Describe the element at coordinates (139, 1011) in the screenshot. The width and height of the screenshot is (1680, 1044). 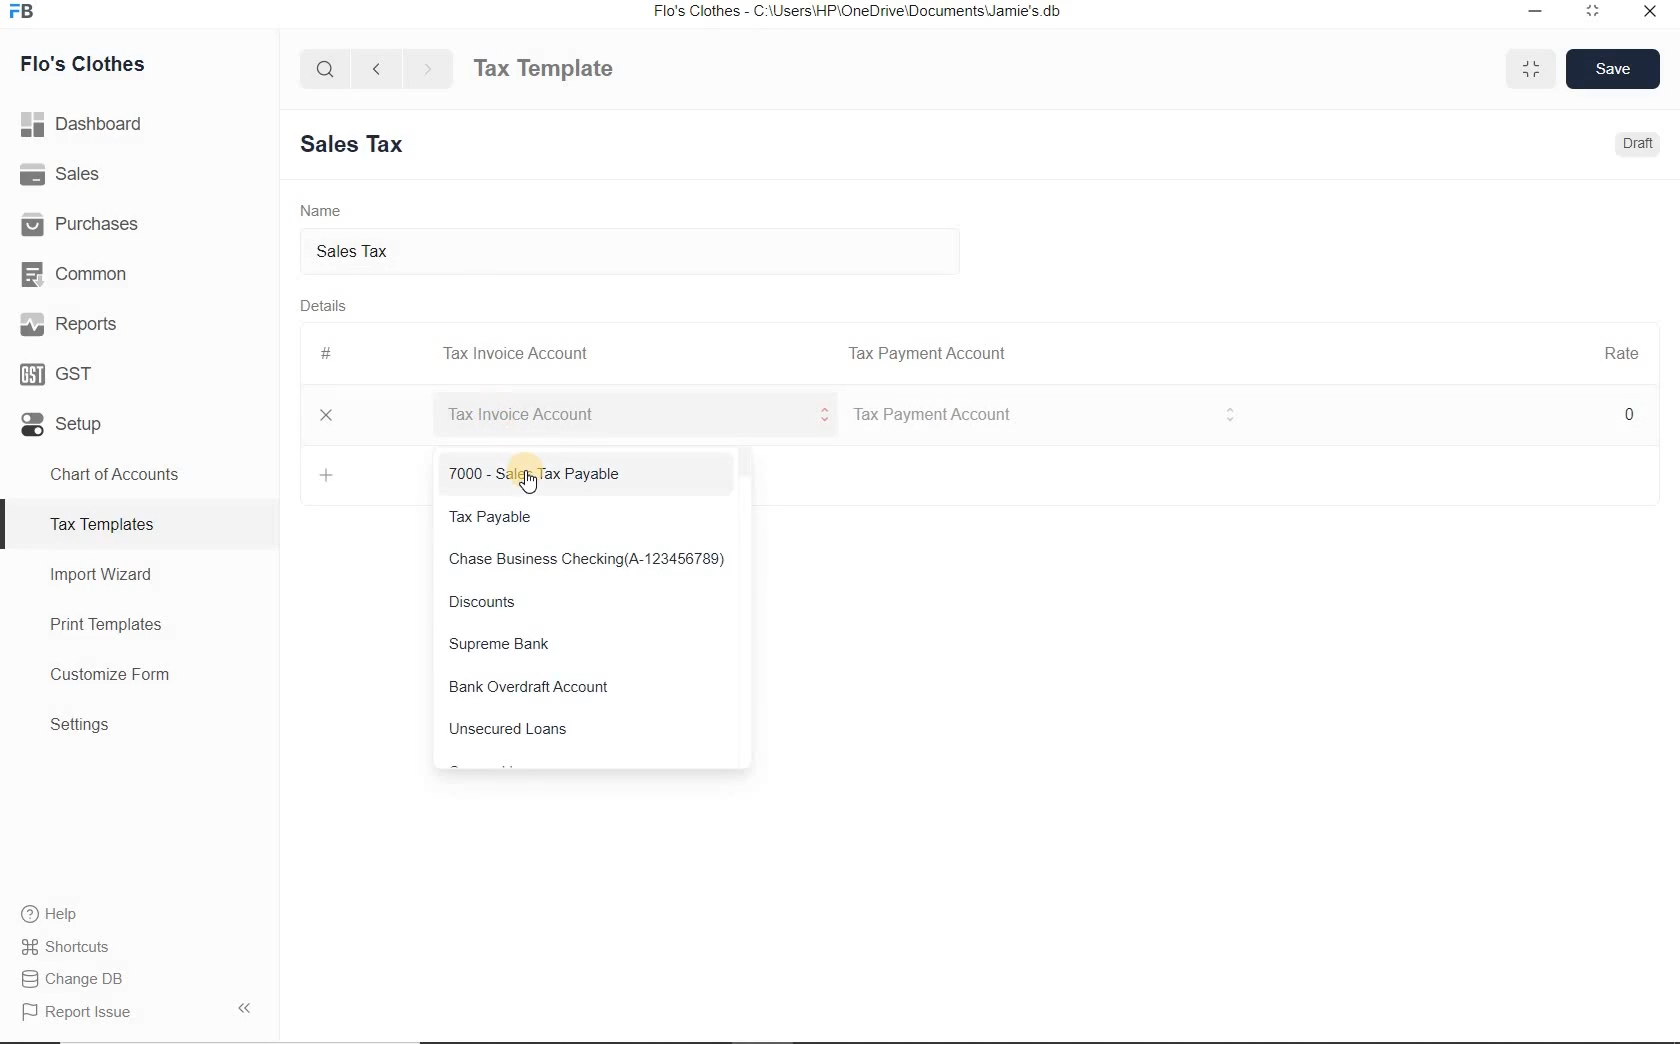
I see `Report Issue` at that location.